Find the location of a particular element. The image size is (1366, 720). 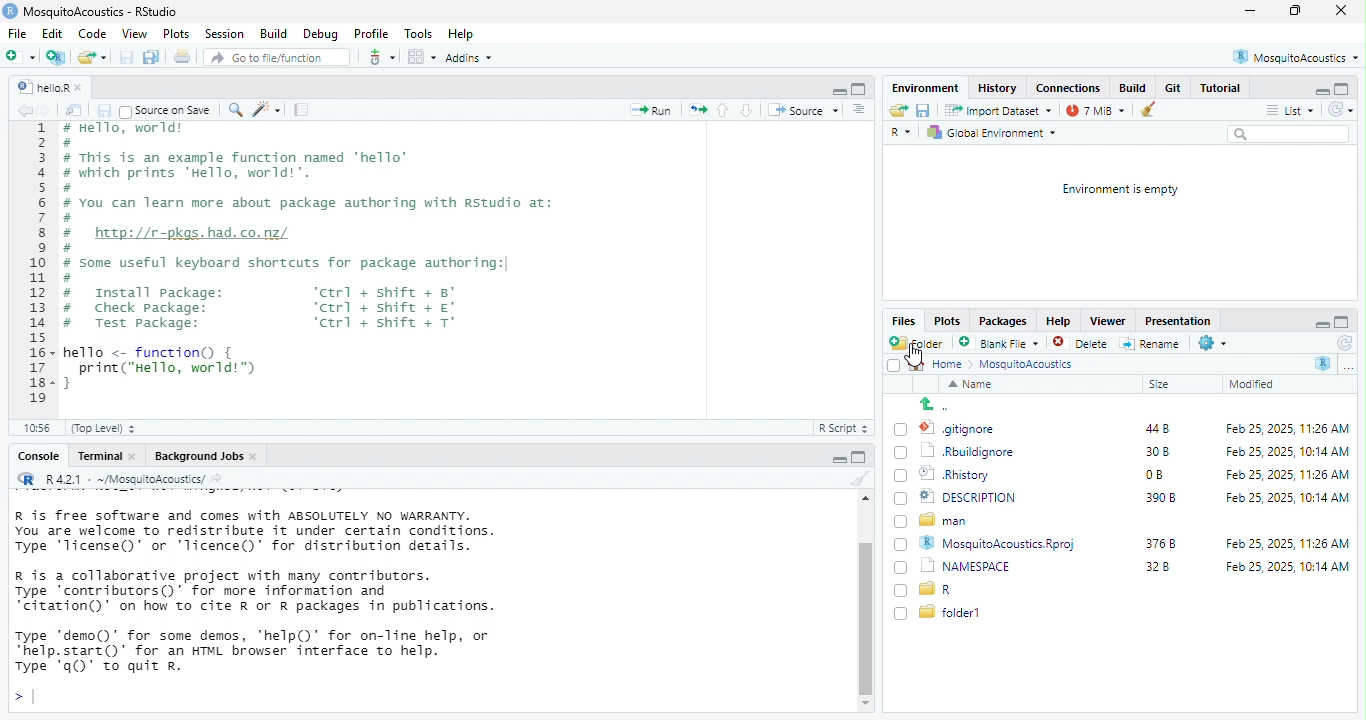

checkbox is located at coordinates (898, 614).